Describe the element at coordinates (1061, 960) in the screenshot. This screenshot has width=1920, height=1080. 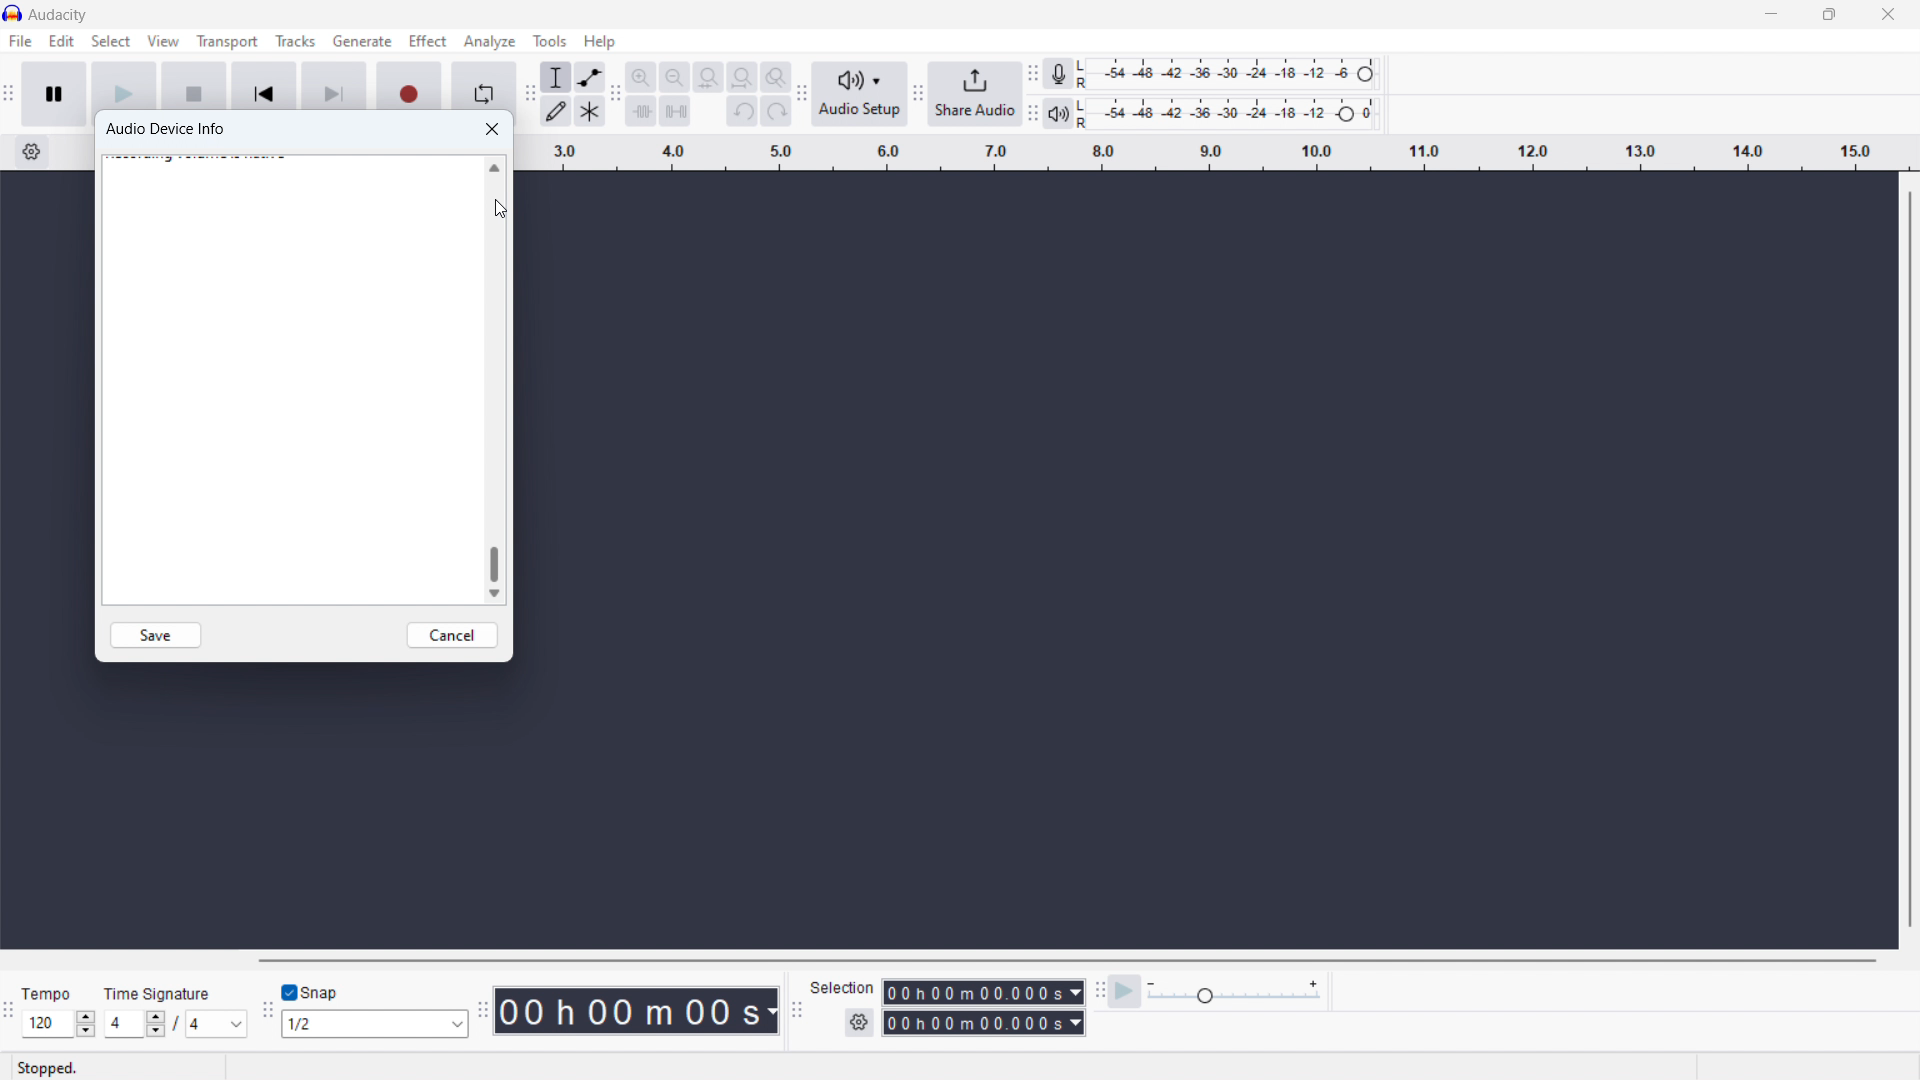
I see `horizontal scrollbar` at that location.